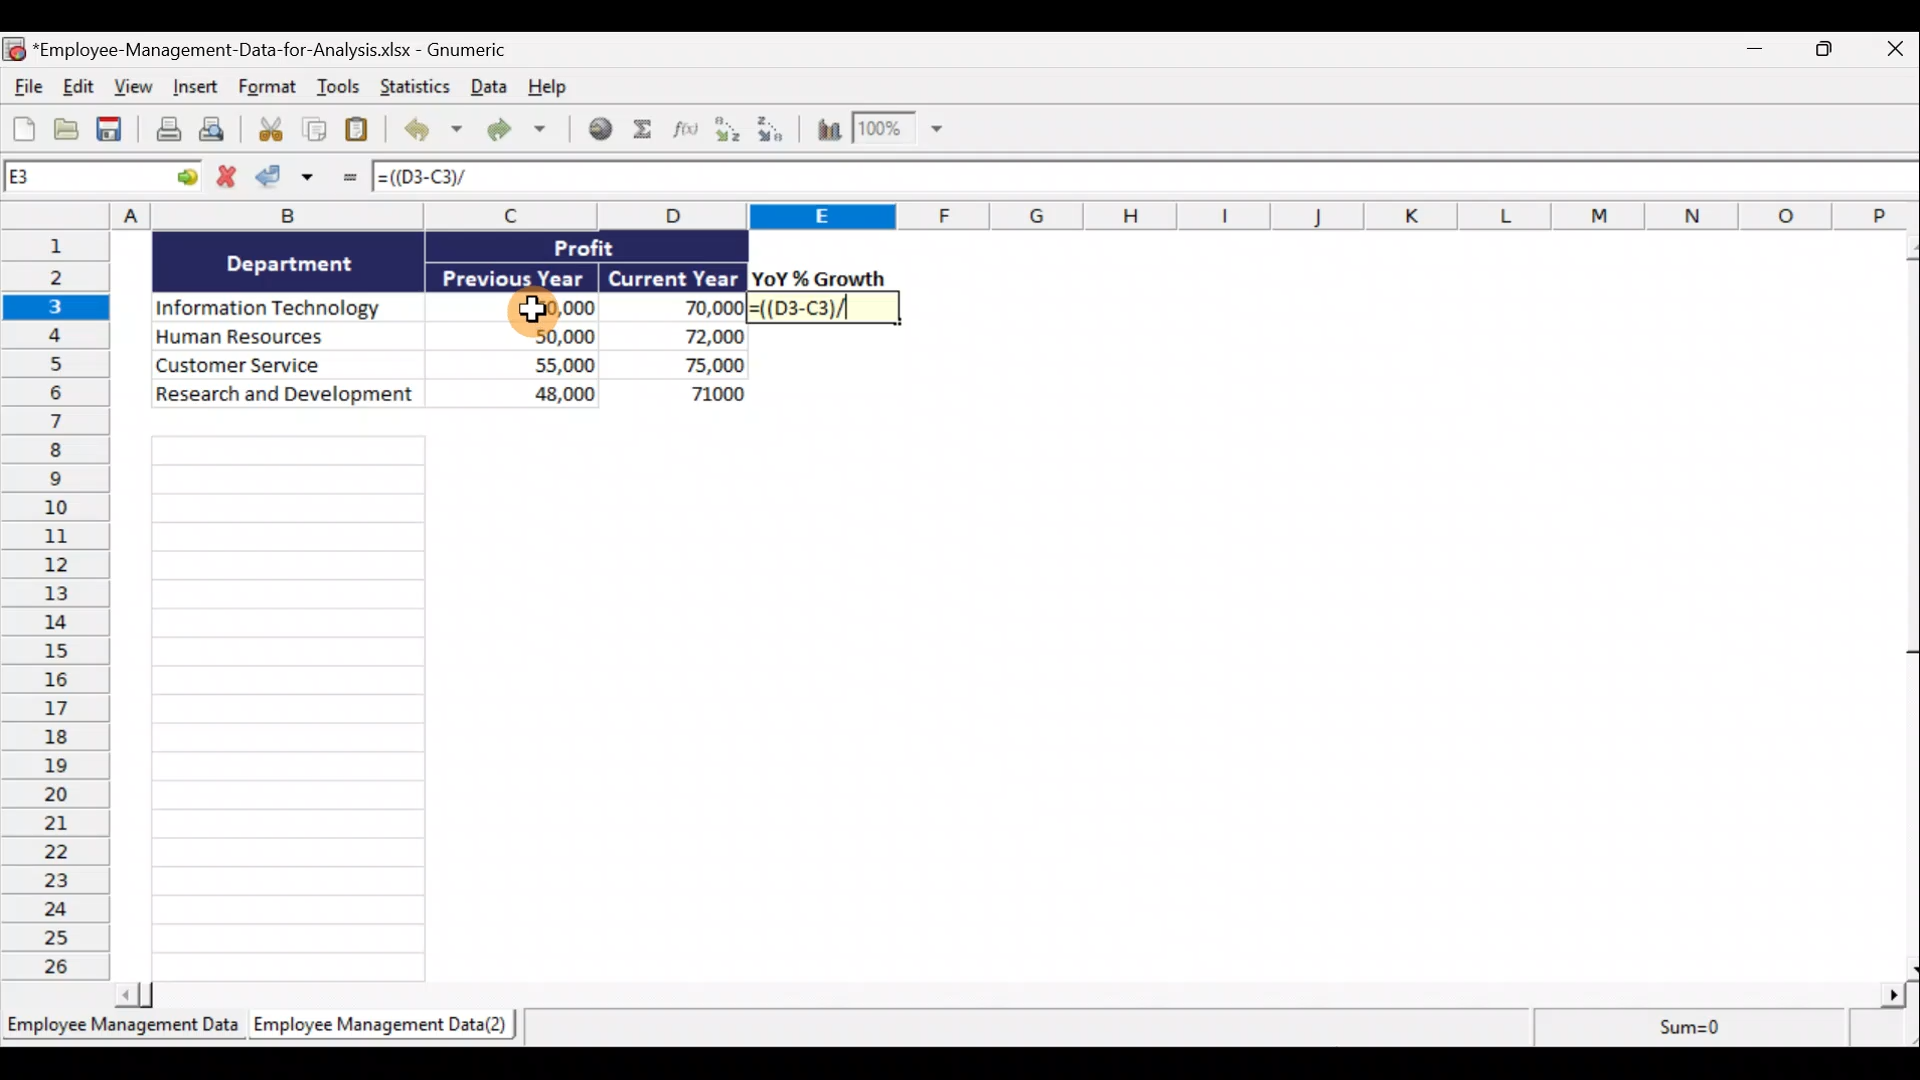  I want to click on Scroll bar, so click(1010, 998).